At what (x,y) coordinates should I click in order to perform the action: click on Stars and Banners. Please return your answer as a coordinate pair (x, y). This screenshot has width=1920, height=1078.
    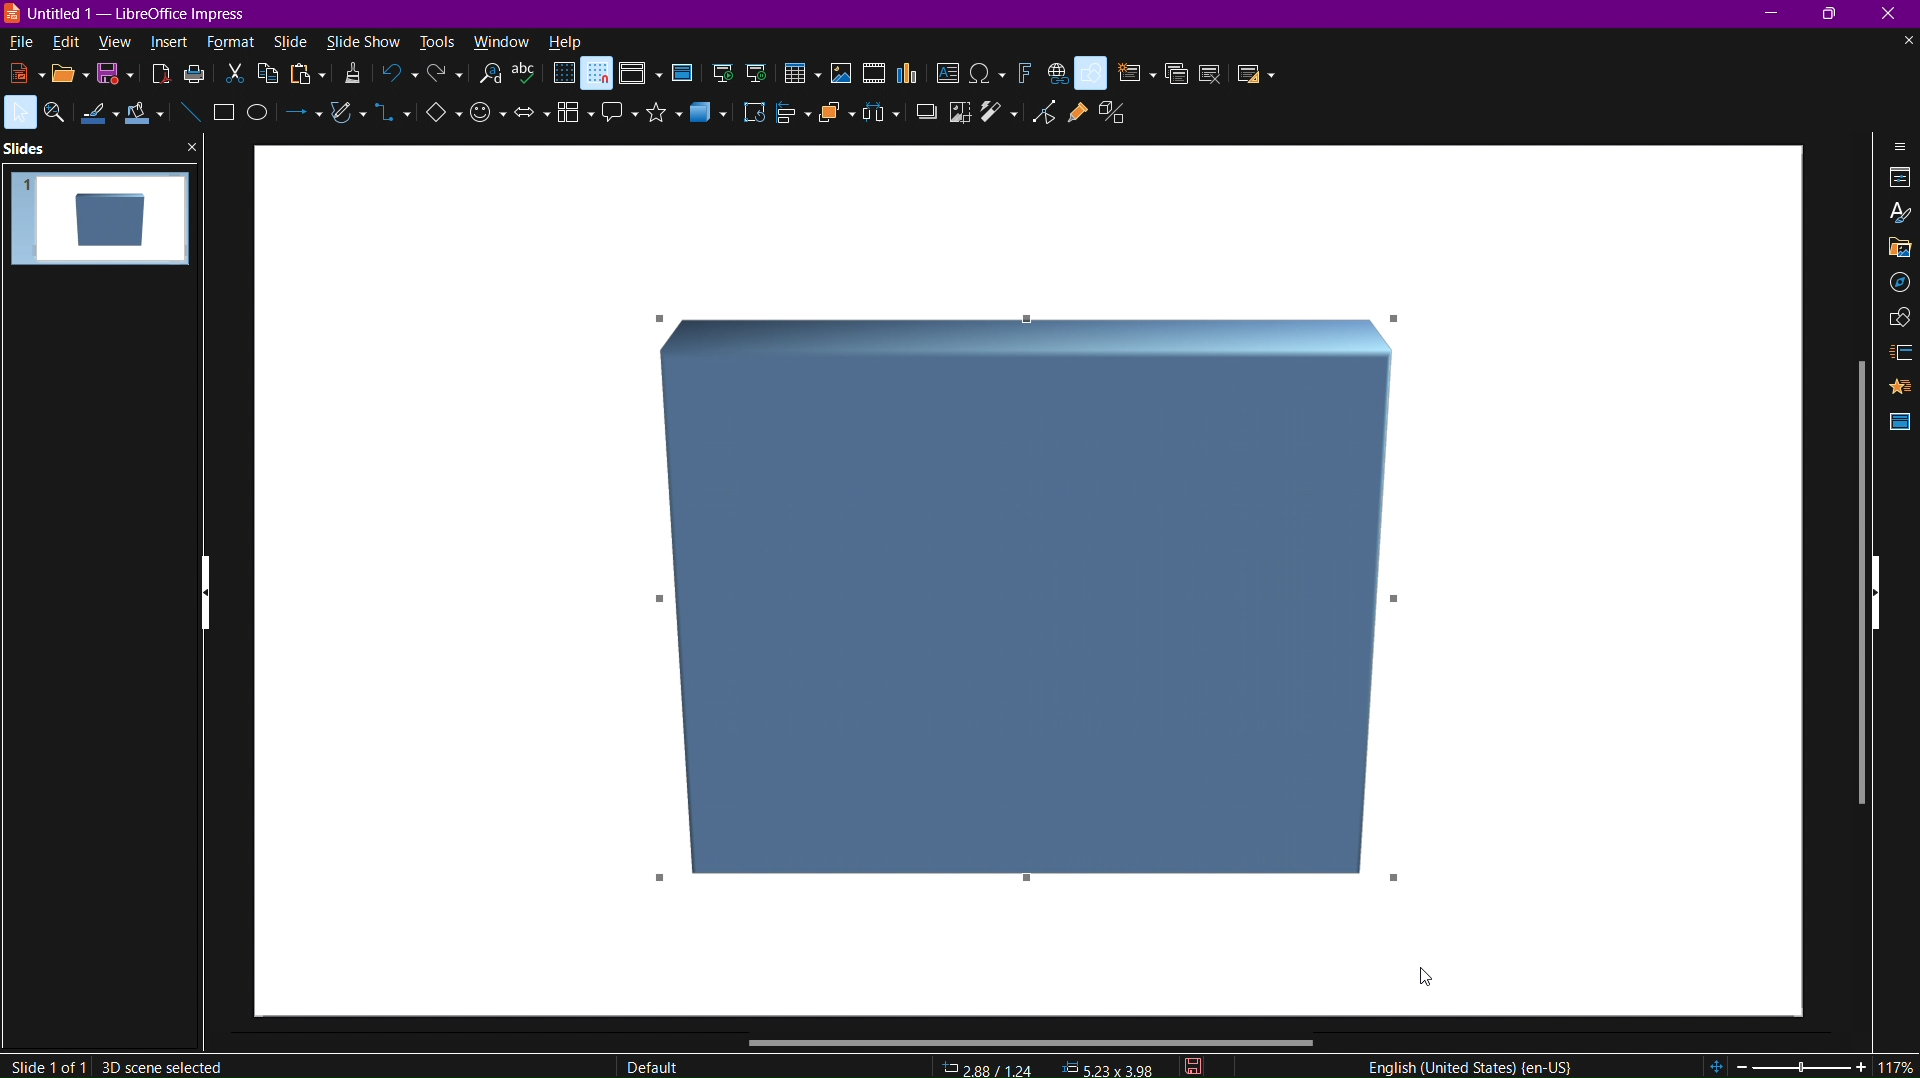
    Looking at the image, I should click on (658, 119).